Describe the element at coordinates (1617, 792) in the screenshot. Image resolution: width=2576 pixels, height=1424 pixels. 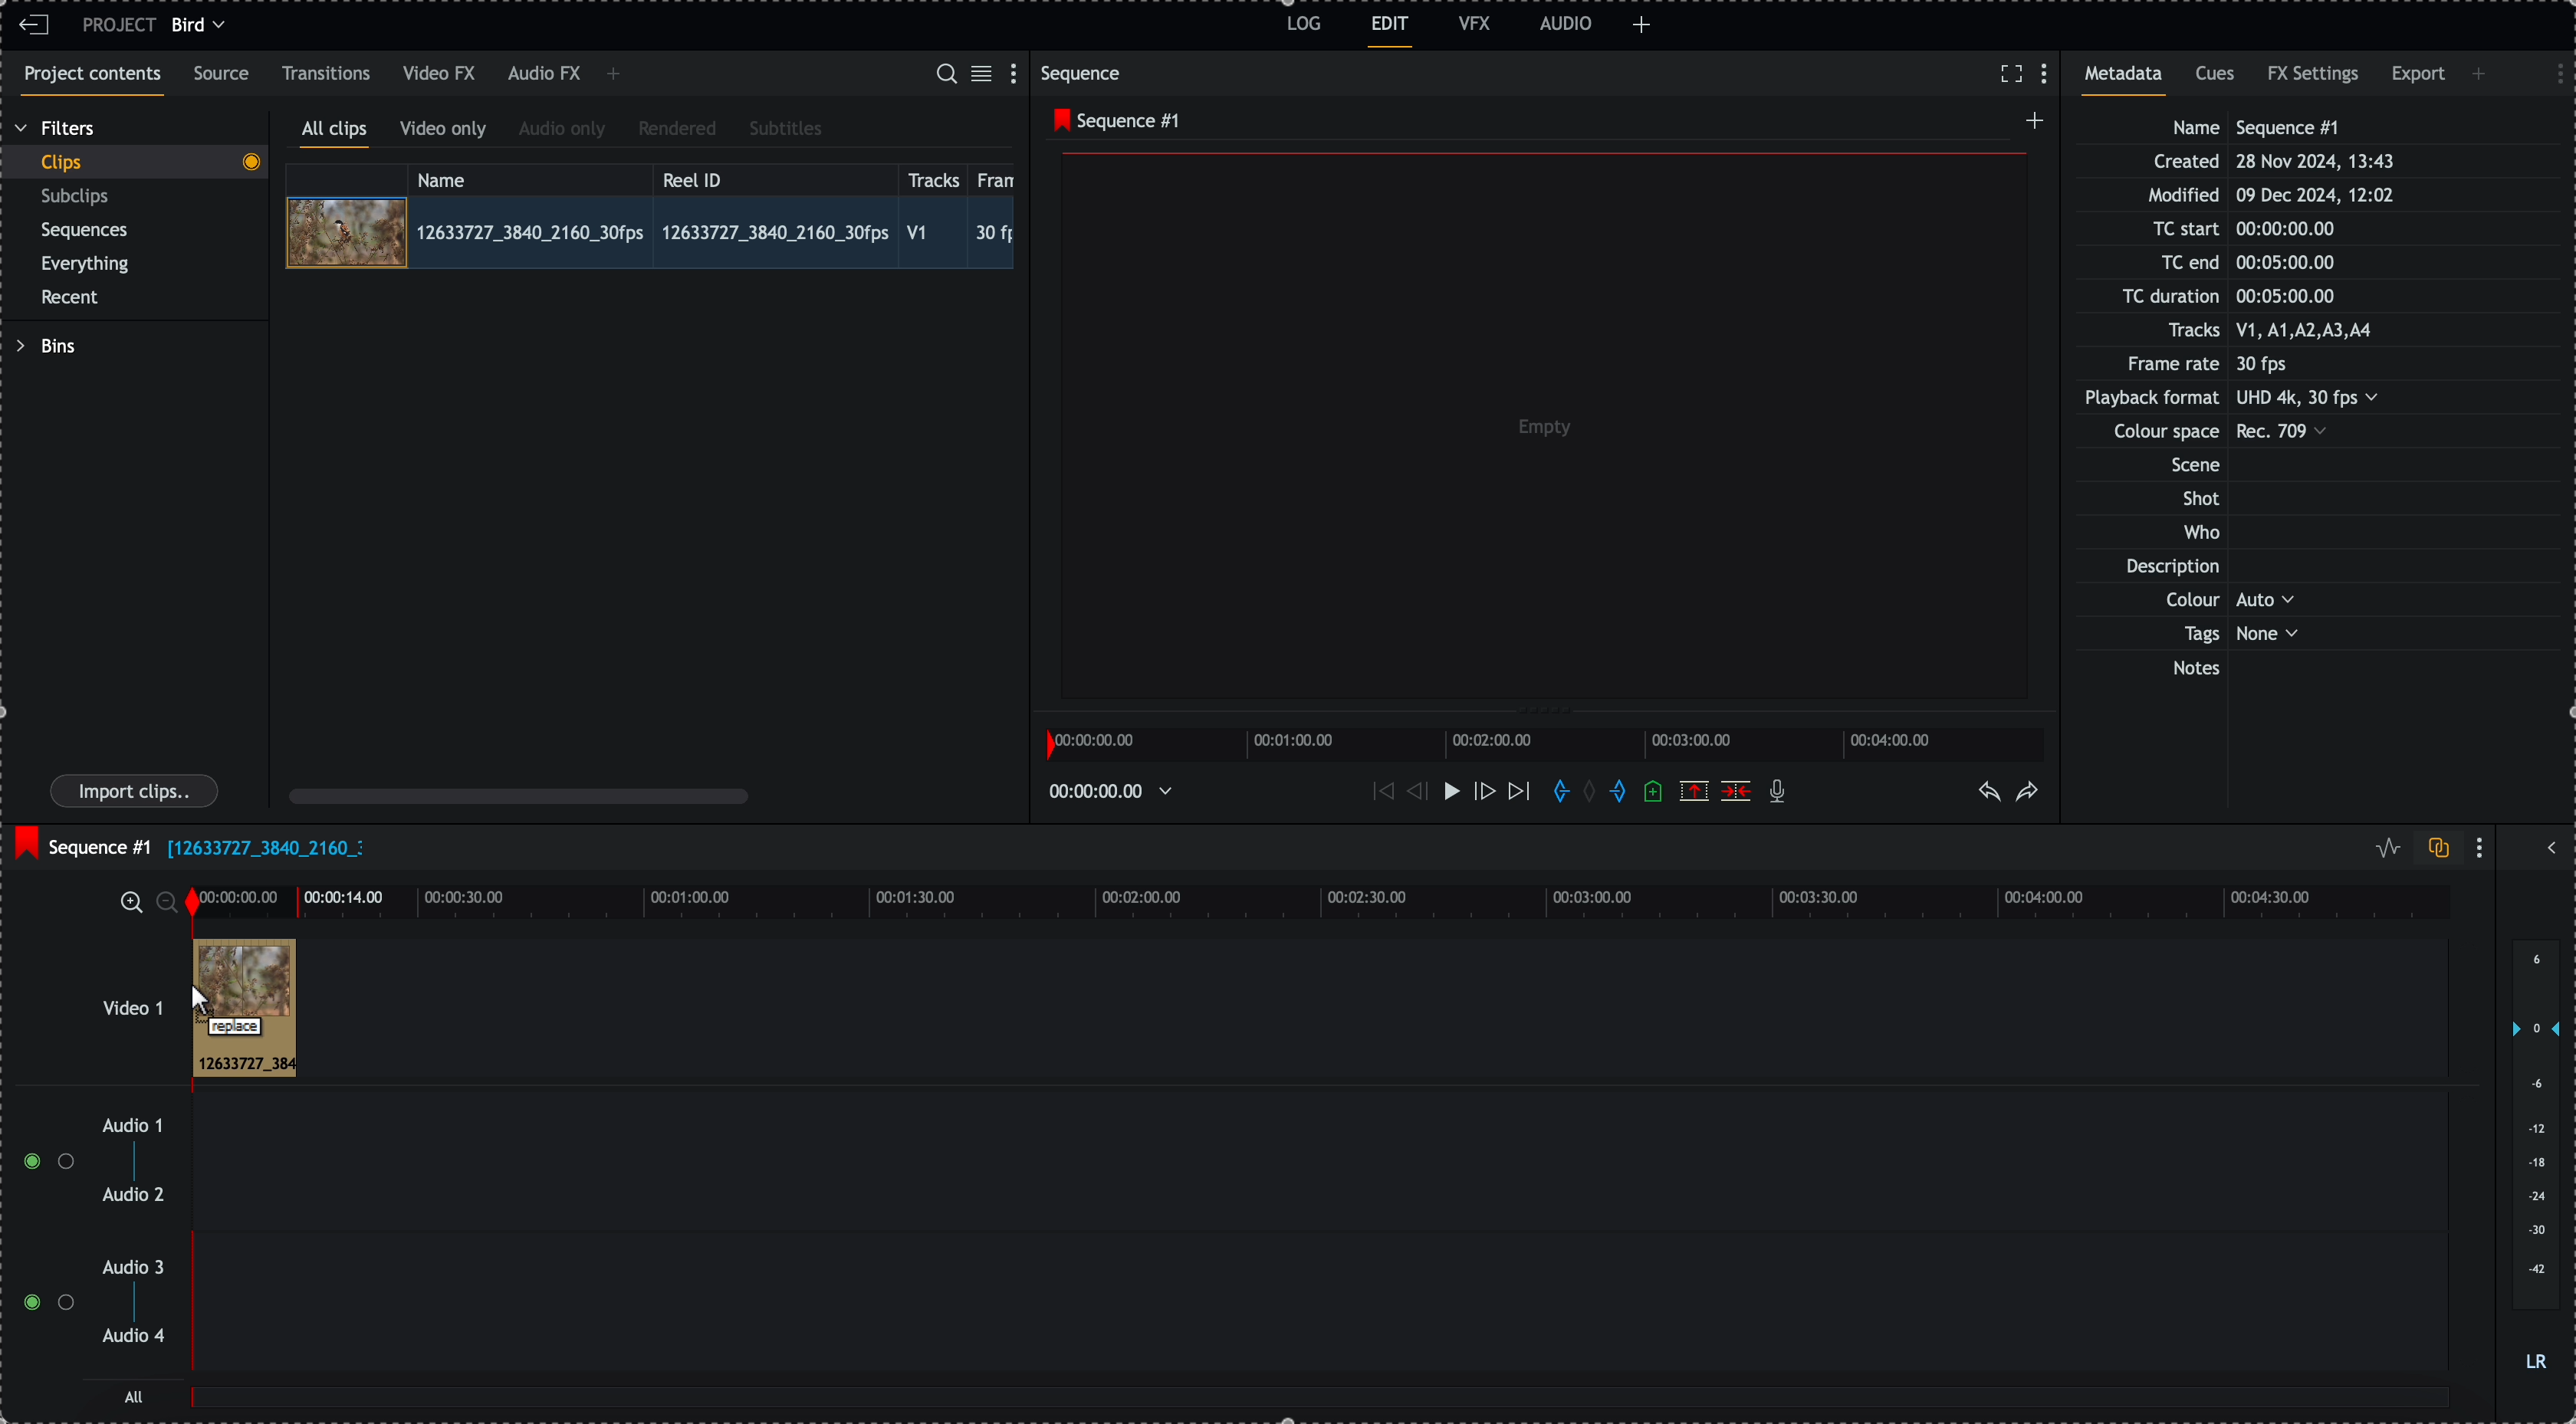
I see `add 'out' mark` at that location.